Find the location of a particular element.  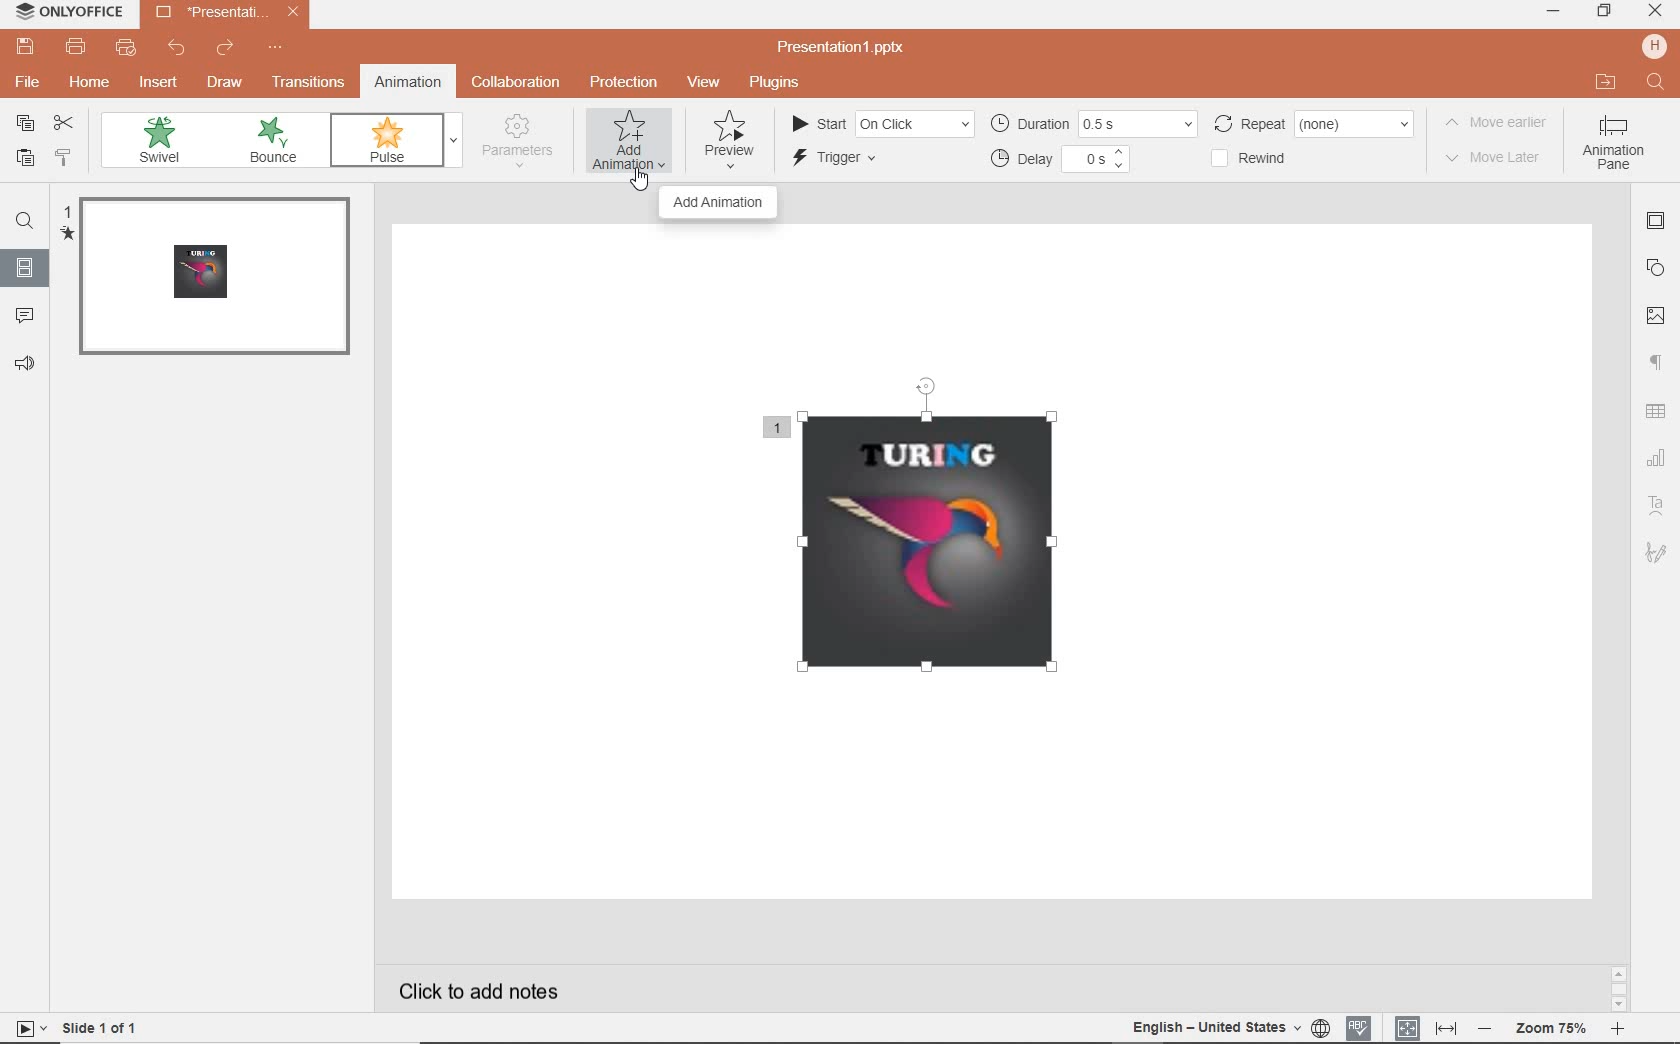

signature is located at coordinates (1656, 554).